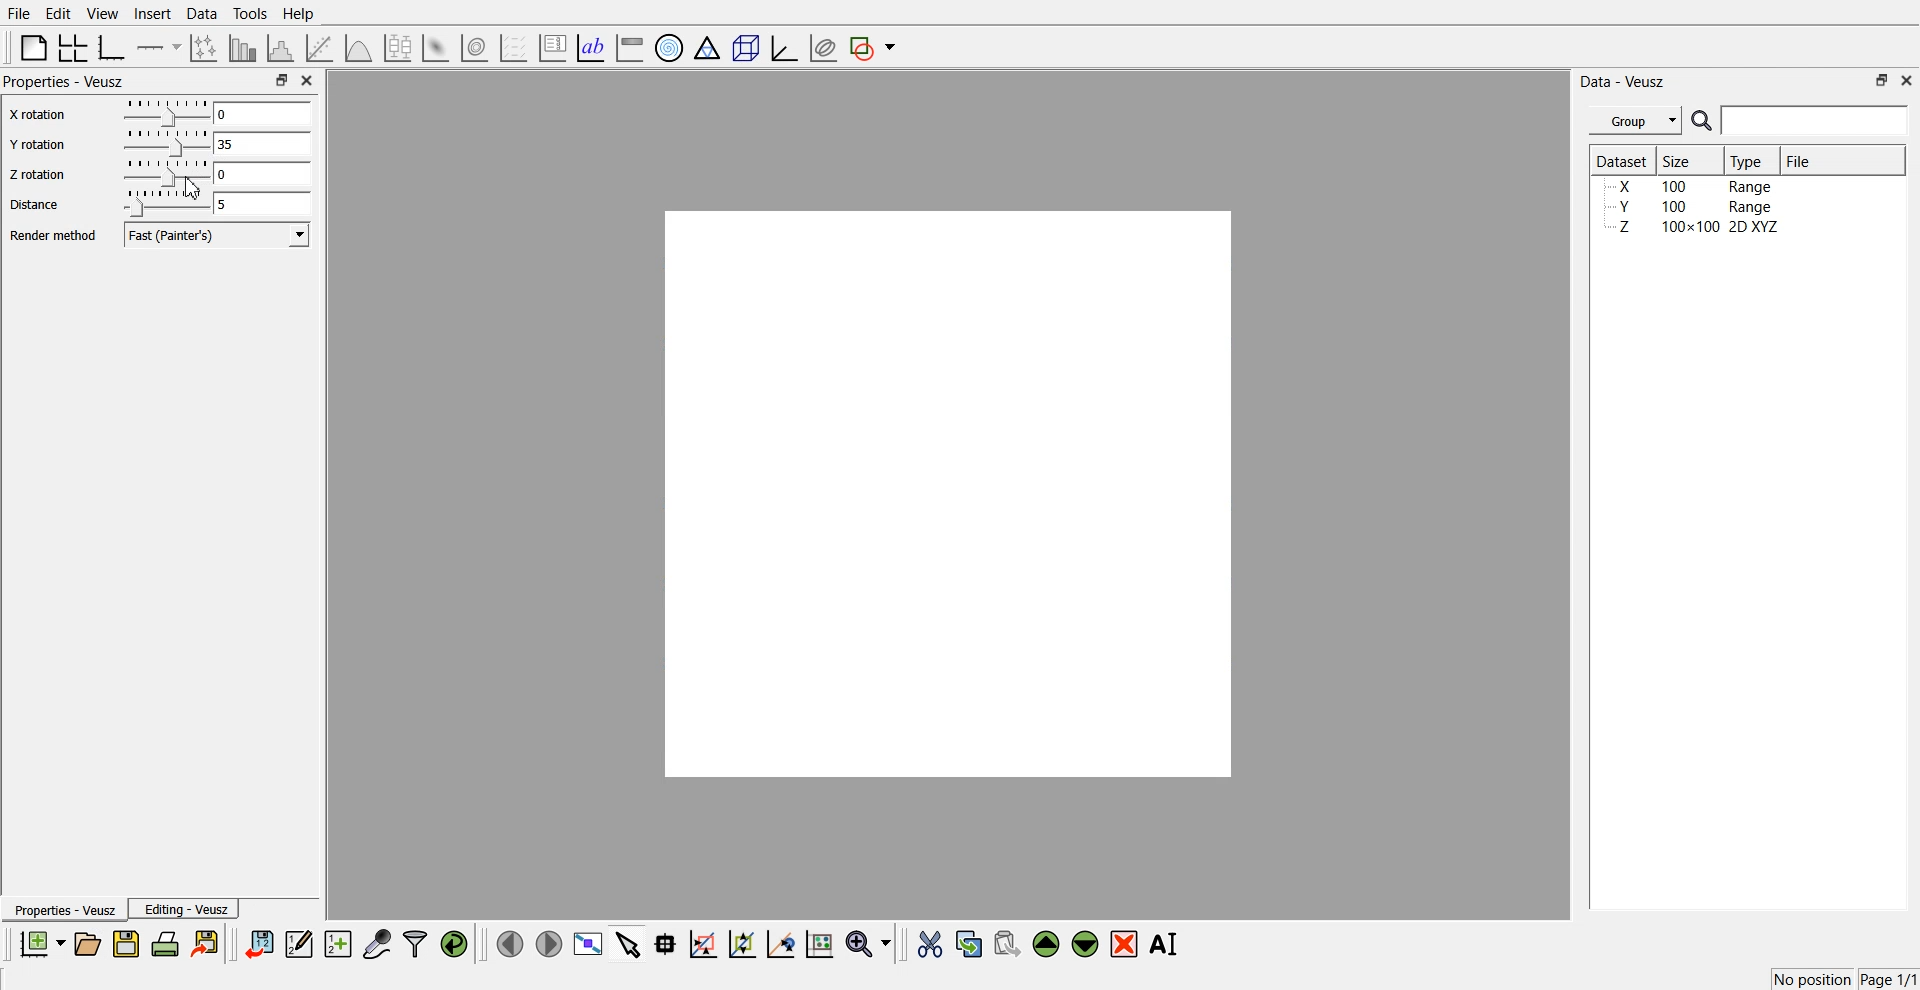 This screenshot has height=990, width=1920. I want to click on Zoom function menu, so click(871, 943).